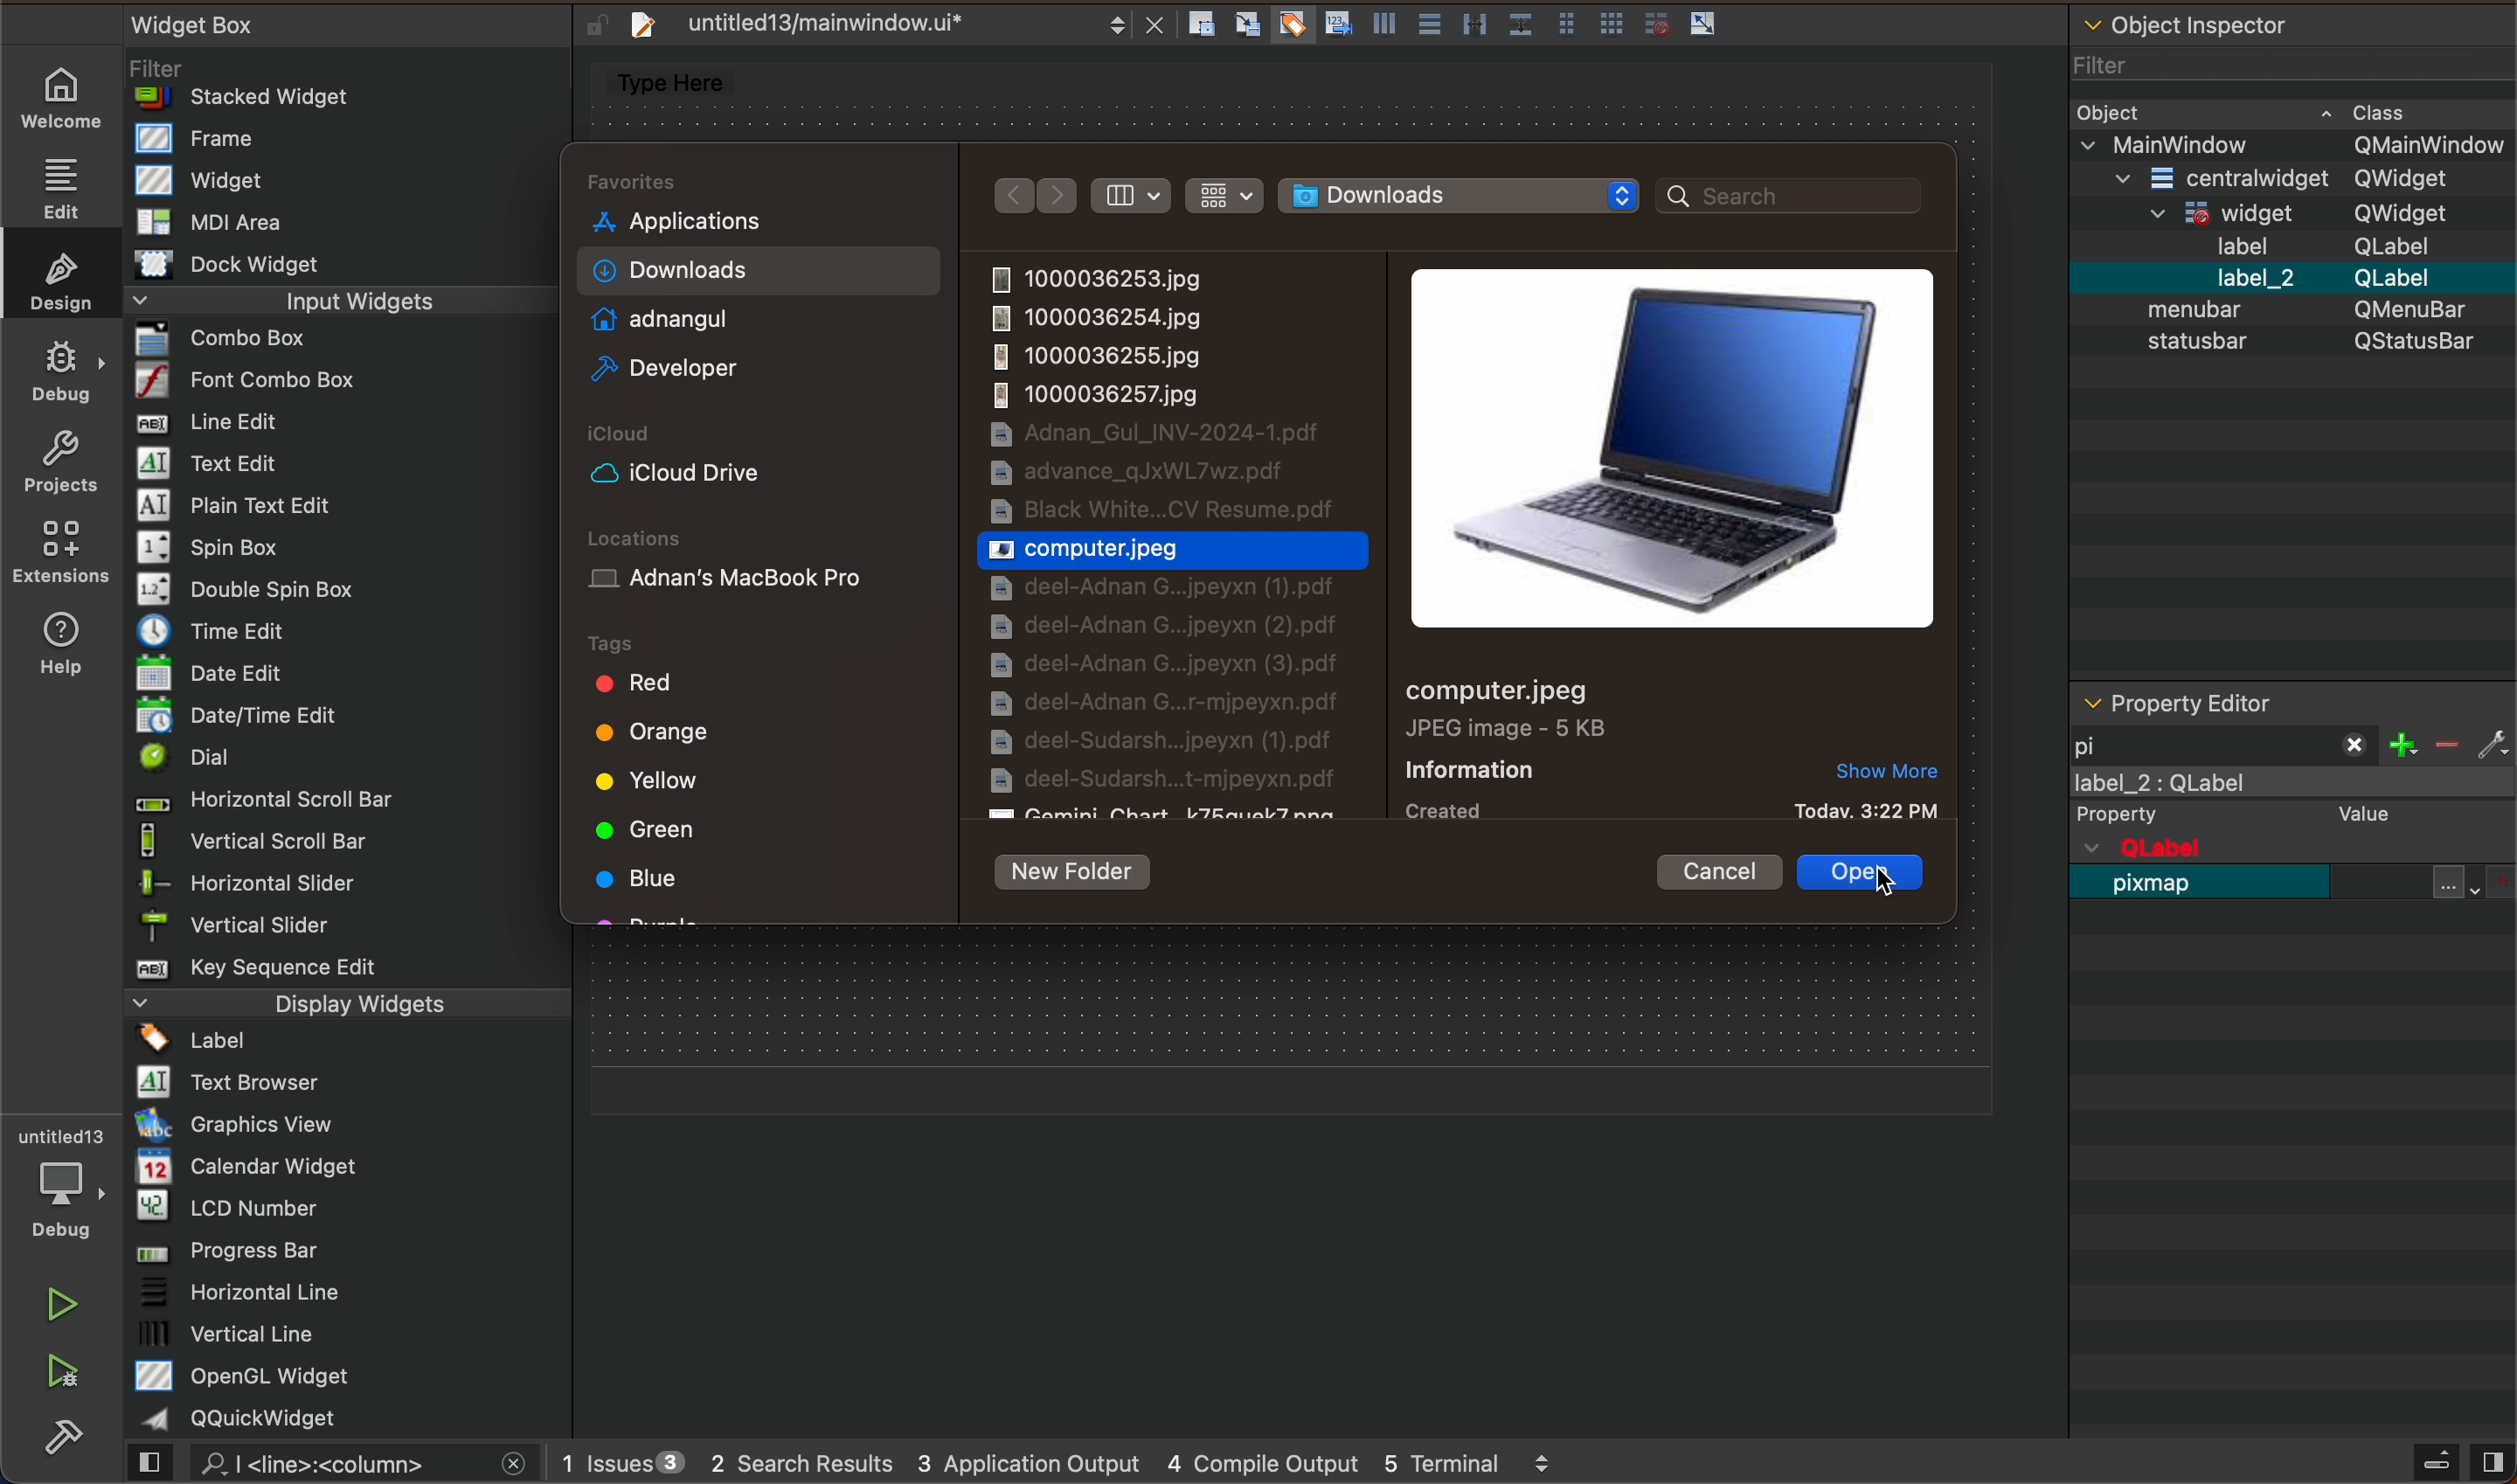 The height and width of the screenshot is (1484, 2517). Describe the element at coordinates (60, 552) in the screenshot. I see `Extension ` at that location.